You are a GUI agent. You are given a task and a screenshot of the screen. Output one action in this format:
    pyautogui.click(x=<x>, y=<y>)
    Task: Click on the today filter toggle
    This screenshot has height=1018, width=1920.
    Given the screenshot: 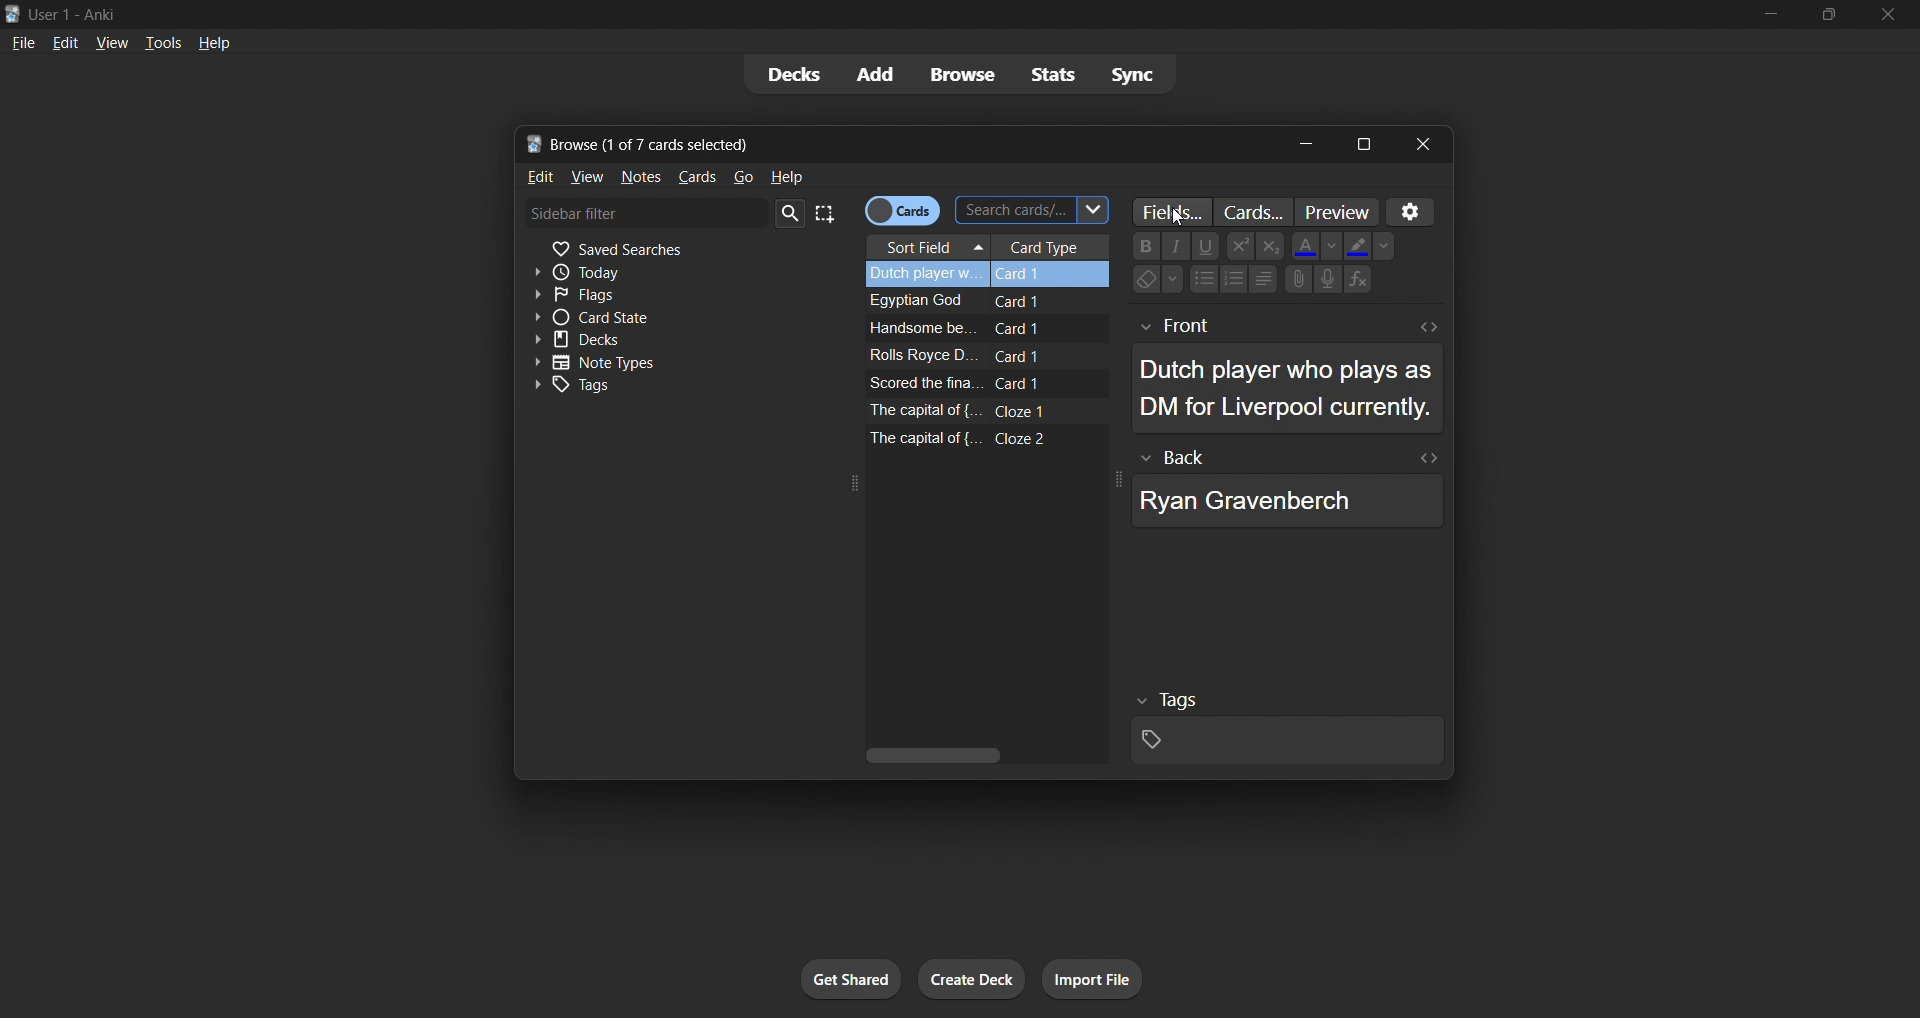 What is the action you would take?
    pyautogui.click(x=675, y=272)
    